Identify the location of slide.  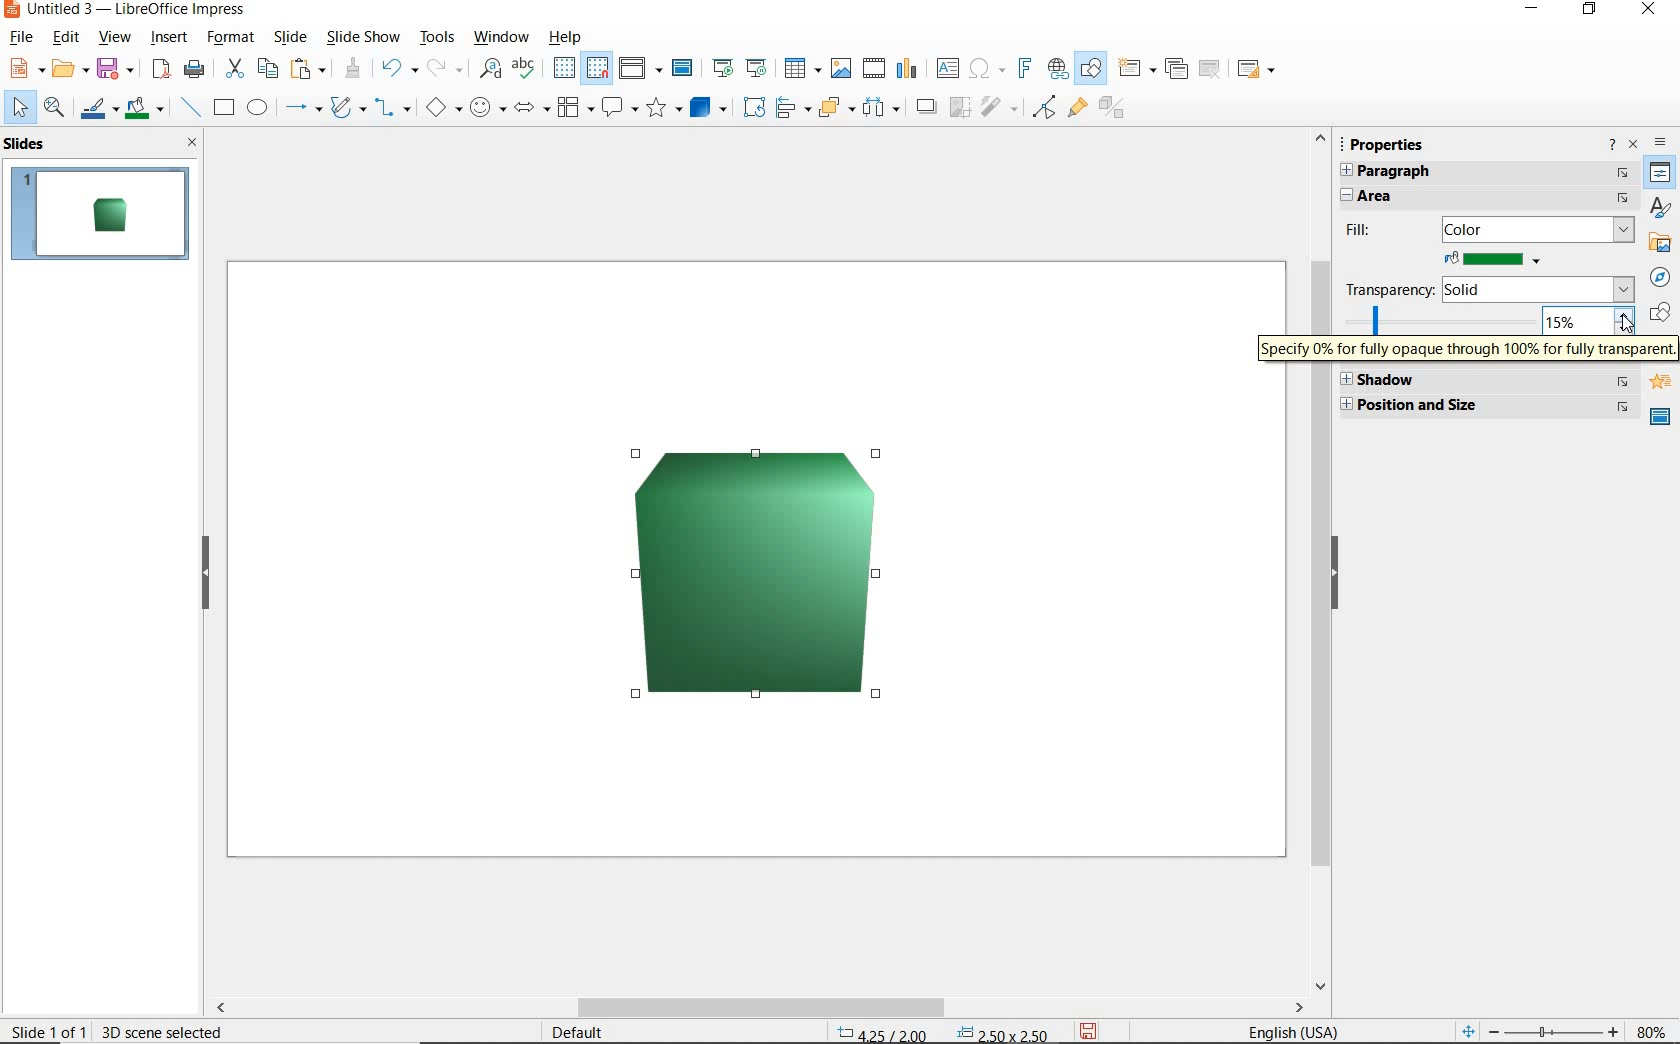
(288, 37).